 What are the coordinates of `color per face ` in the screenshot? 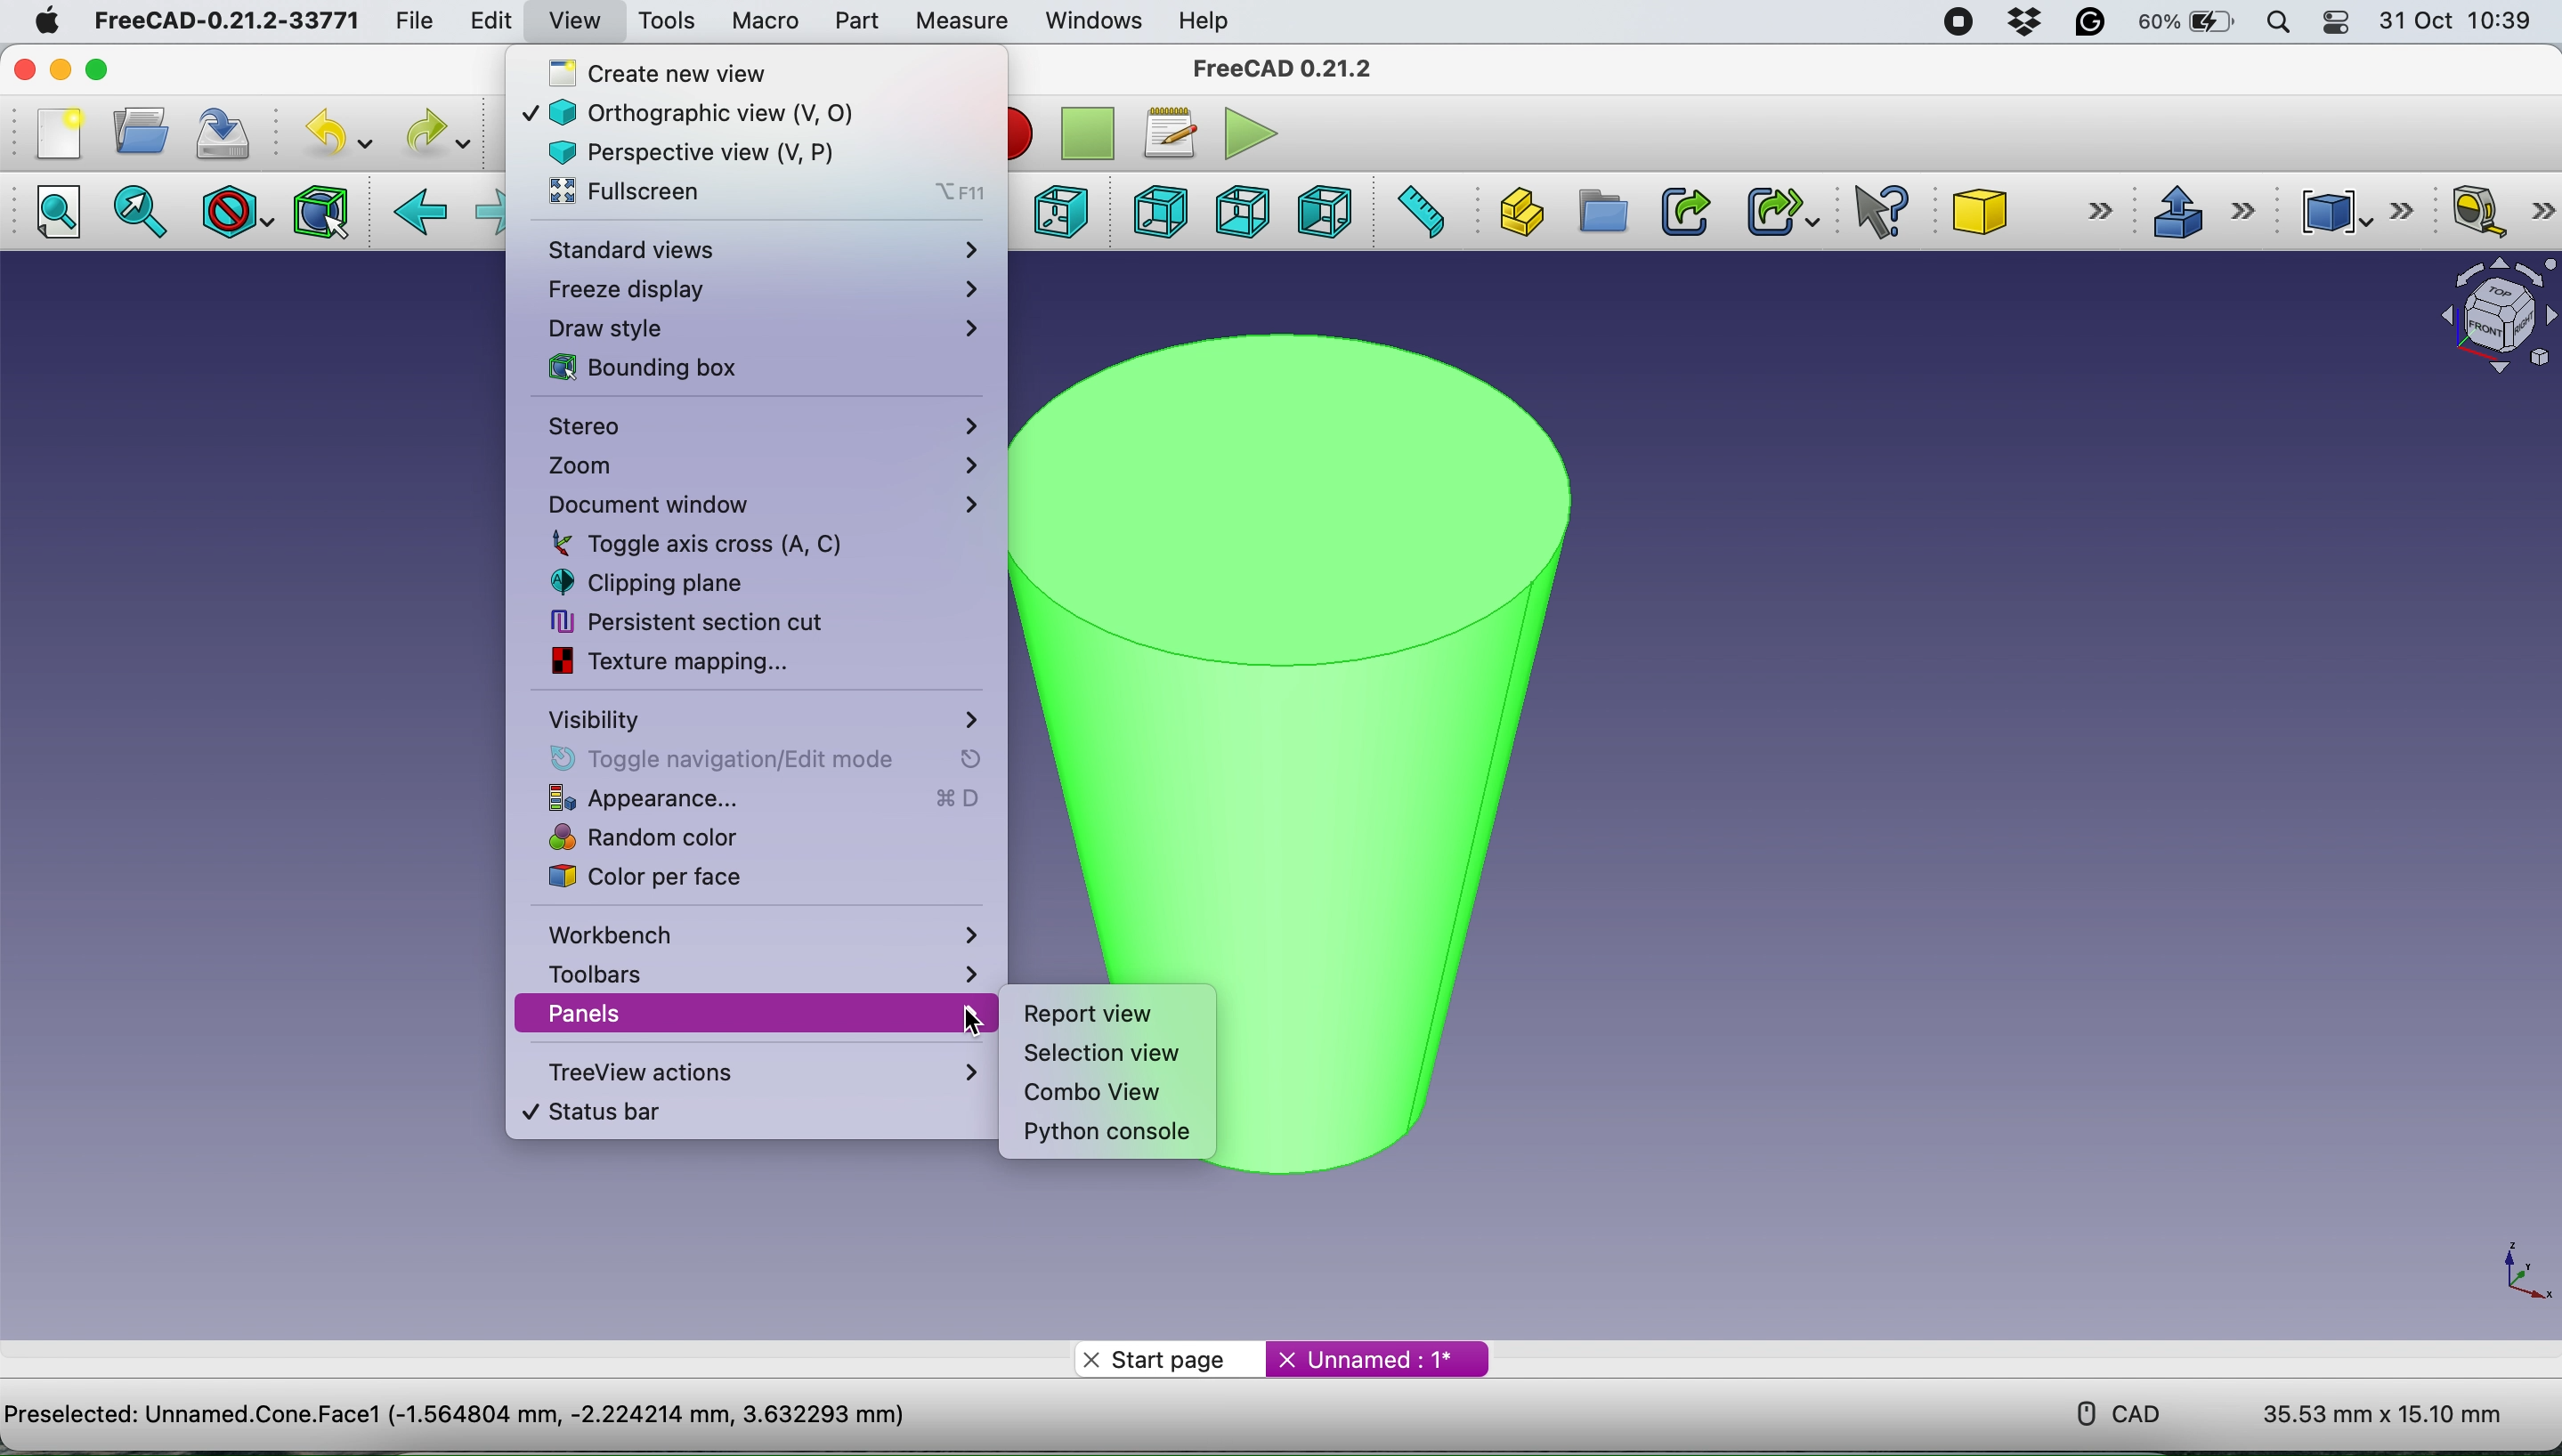 It's located at (725, 877).